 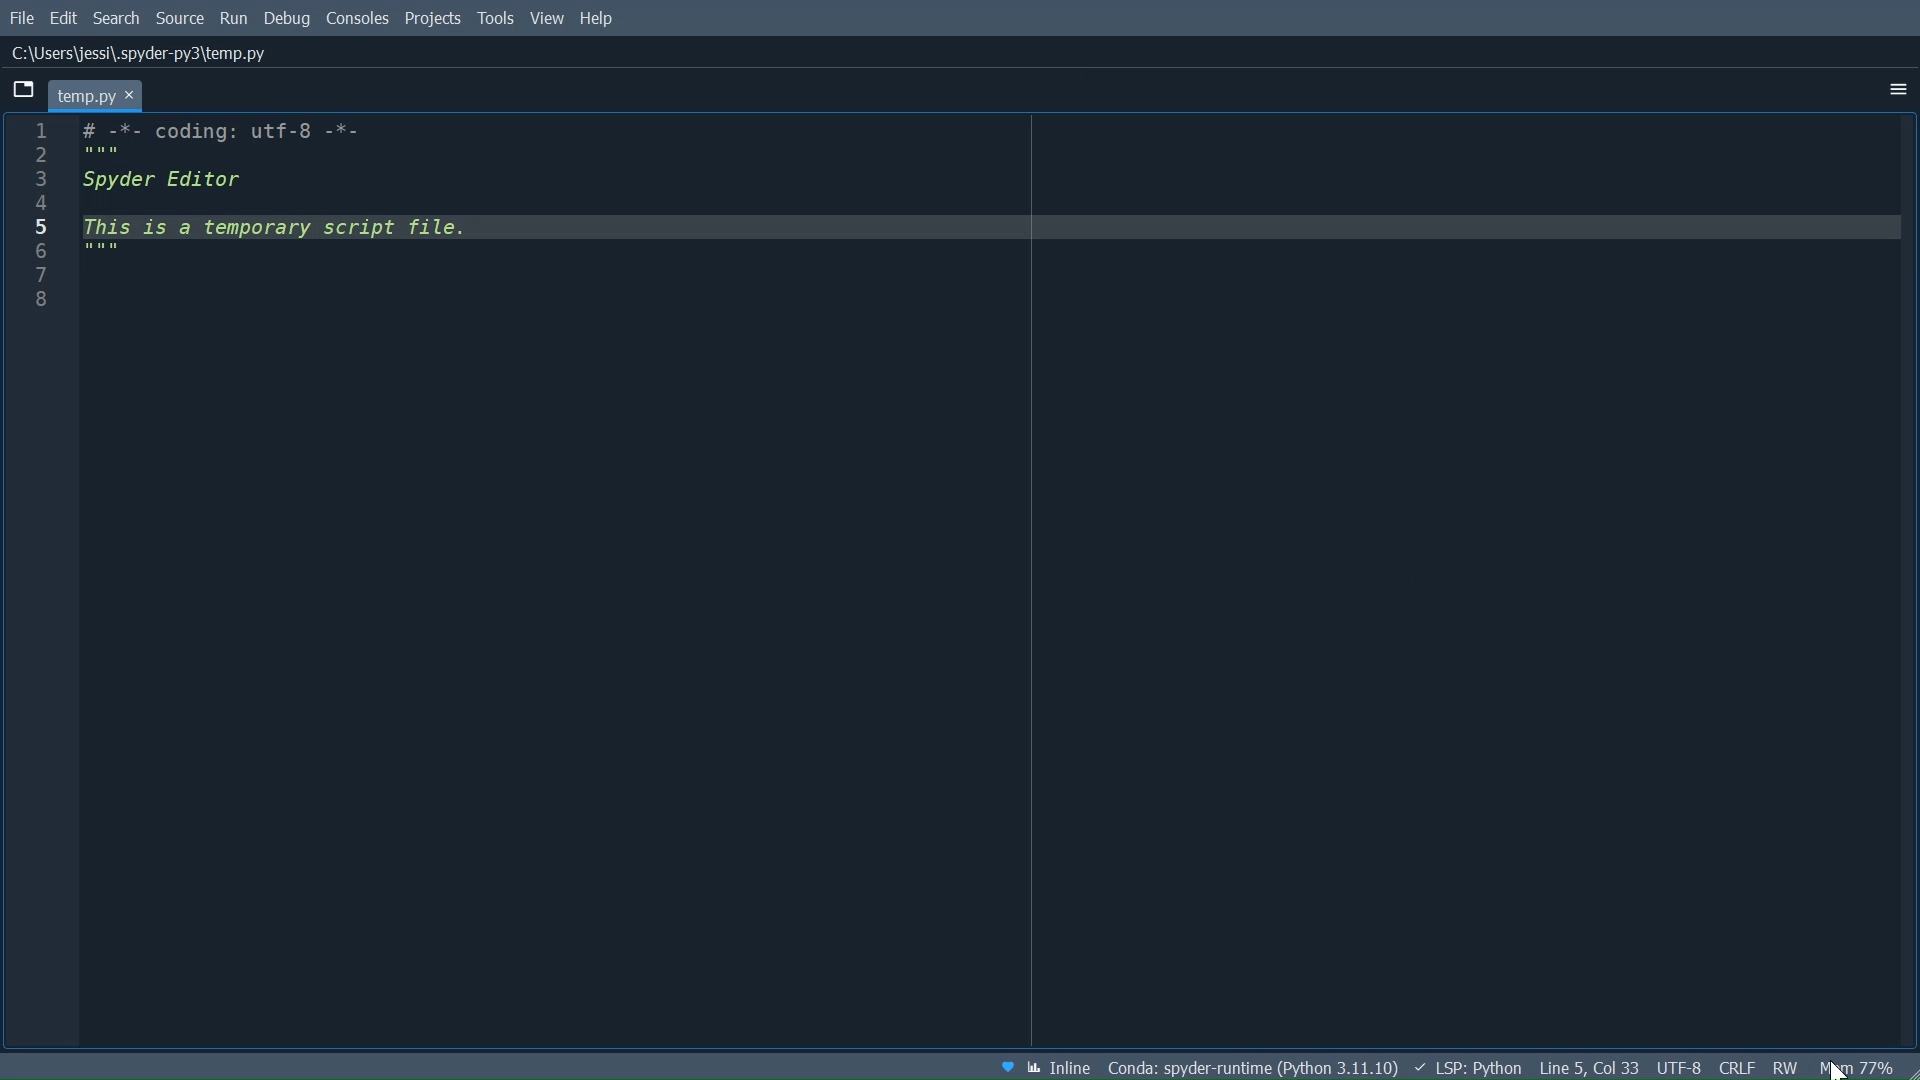 I want to click on Browse Tabs, so click(x=23, y=91).